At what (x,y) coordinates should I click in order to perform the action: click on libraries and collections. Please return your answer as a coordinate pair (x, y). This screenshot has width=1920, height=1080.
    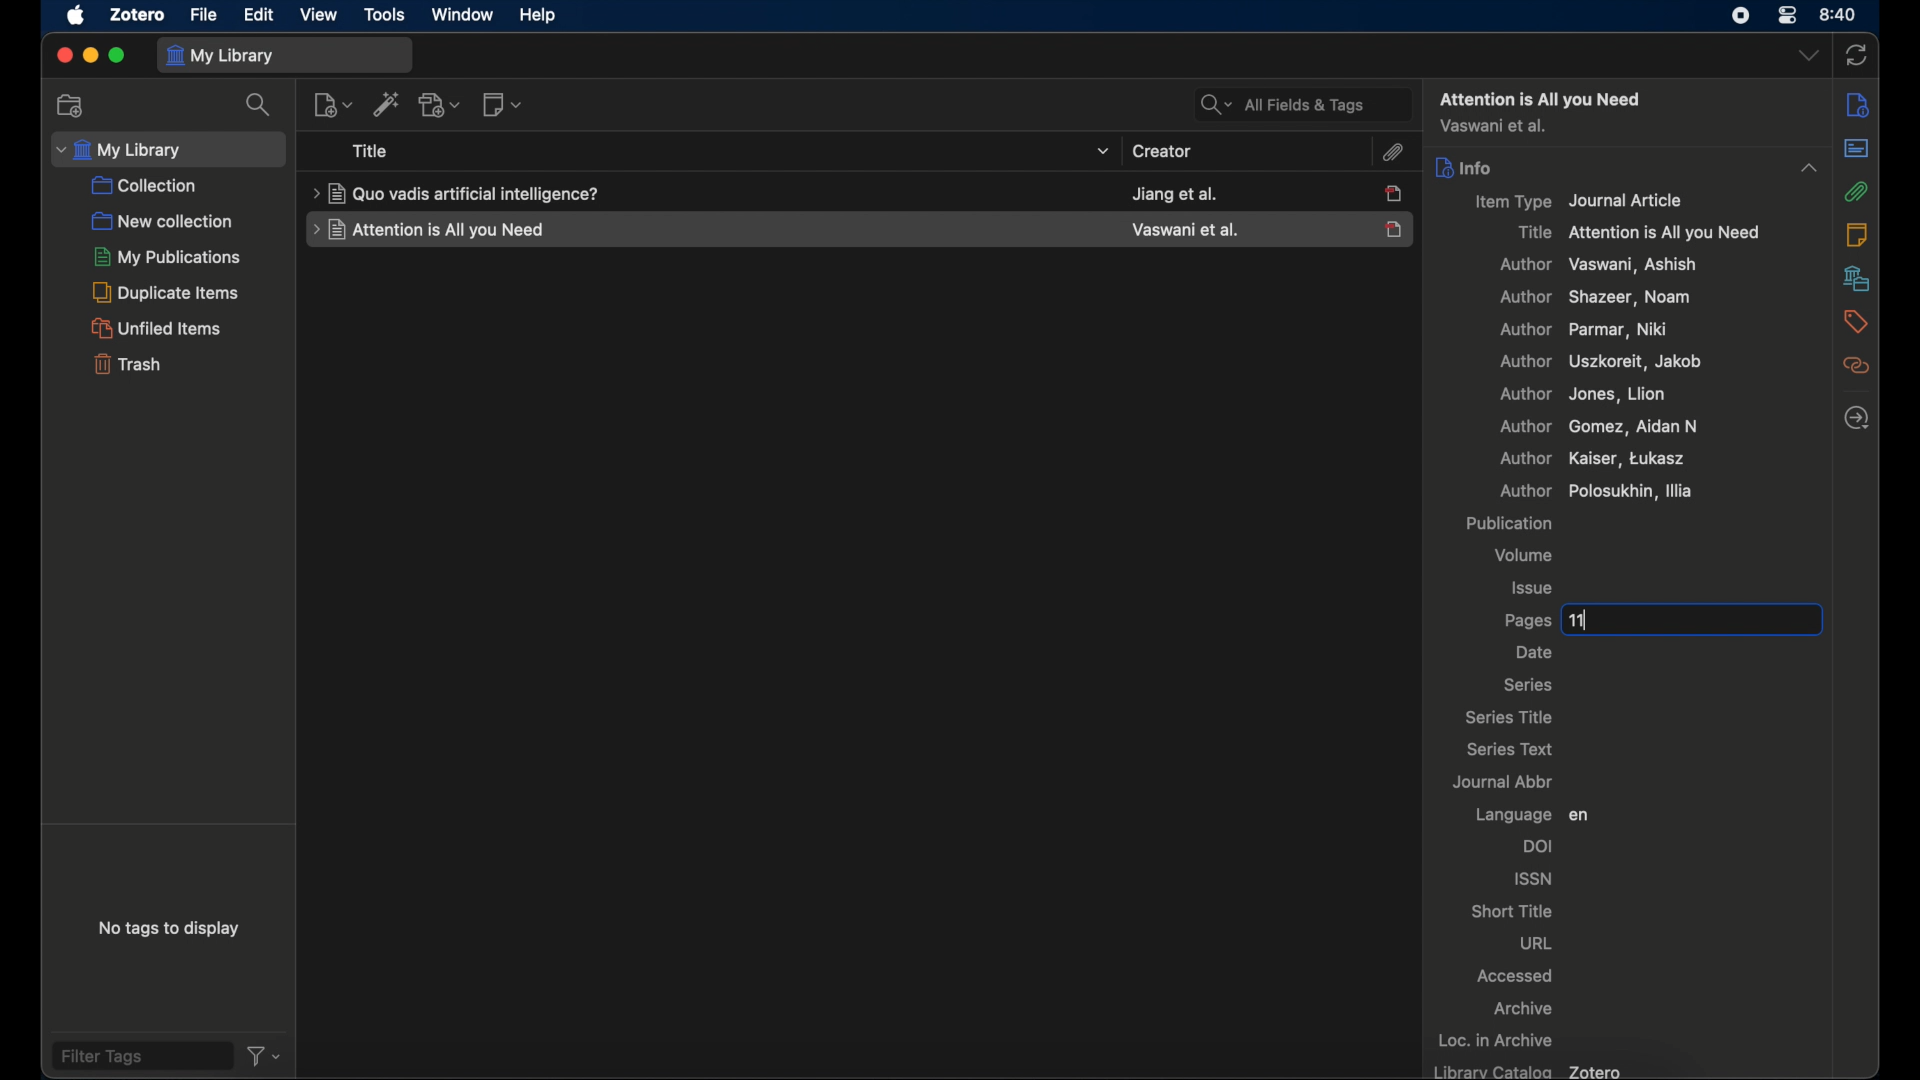
    Looking at the image, I should click on (1856, 279).